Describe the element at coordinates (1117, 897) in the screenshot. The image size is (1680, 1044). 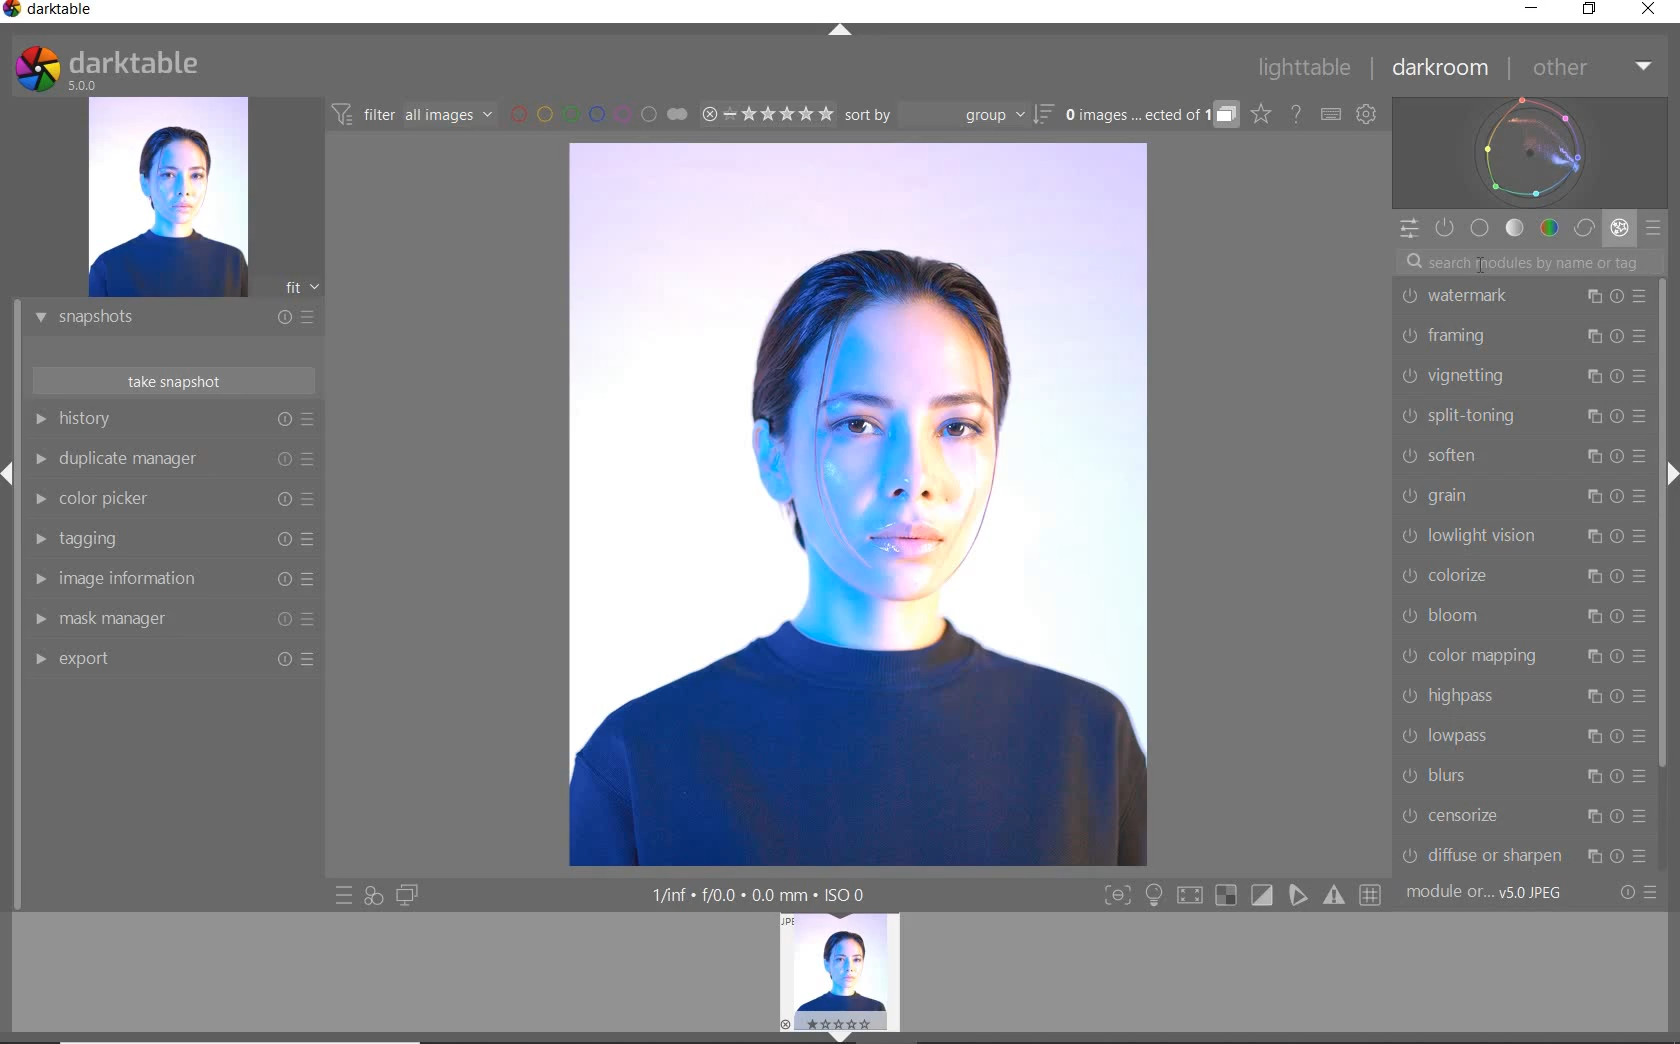
I see `Button` at that location.